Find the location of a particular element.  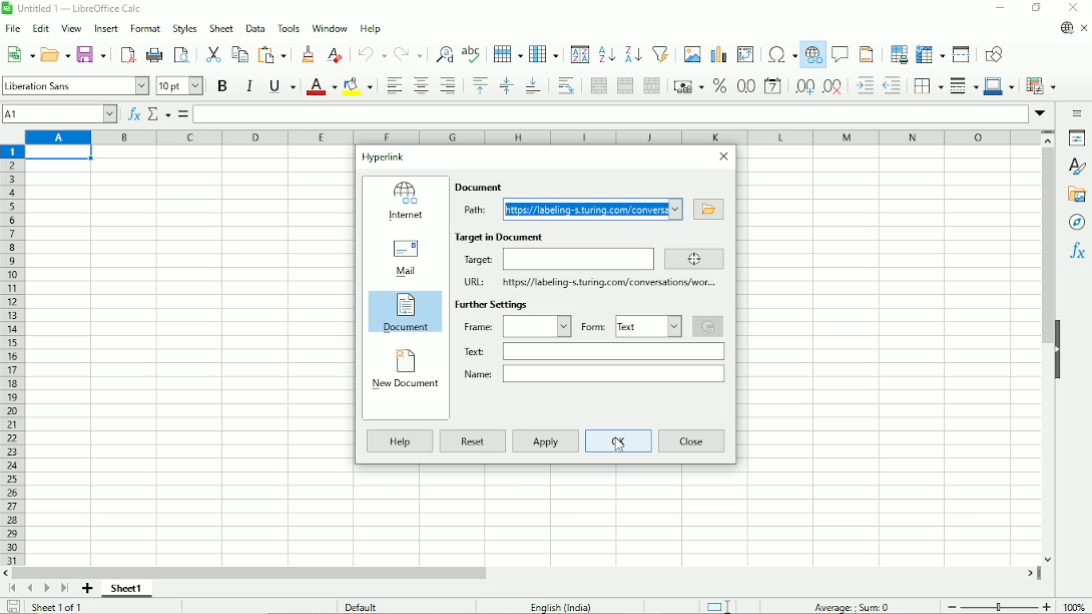

Cursor is located at coordinates (615, 453).